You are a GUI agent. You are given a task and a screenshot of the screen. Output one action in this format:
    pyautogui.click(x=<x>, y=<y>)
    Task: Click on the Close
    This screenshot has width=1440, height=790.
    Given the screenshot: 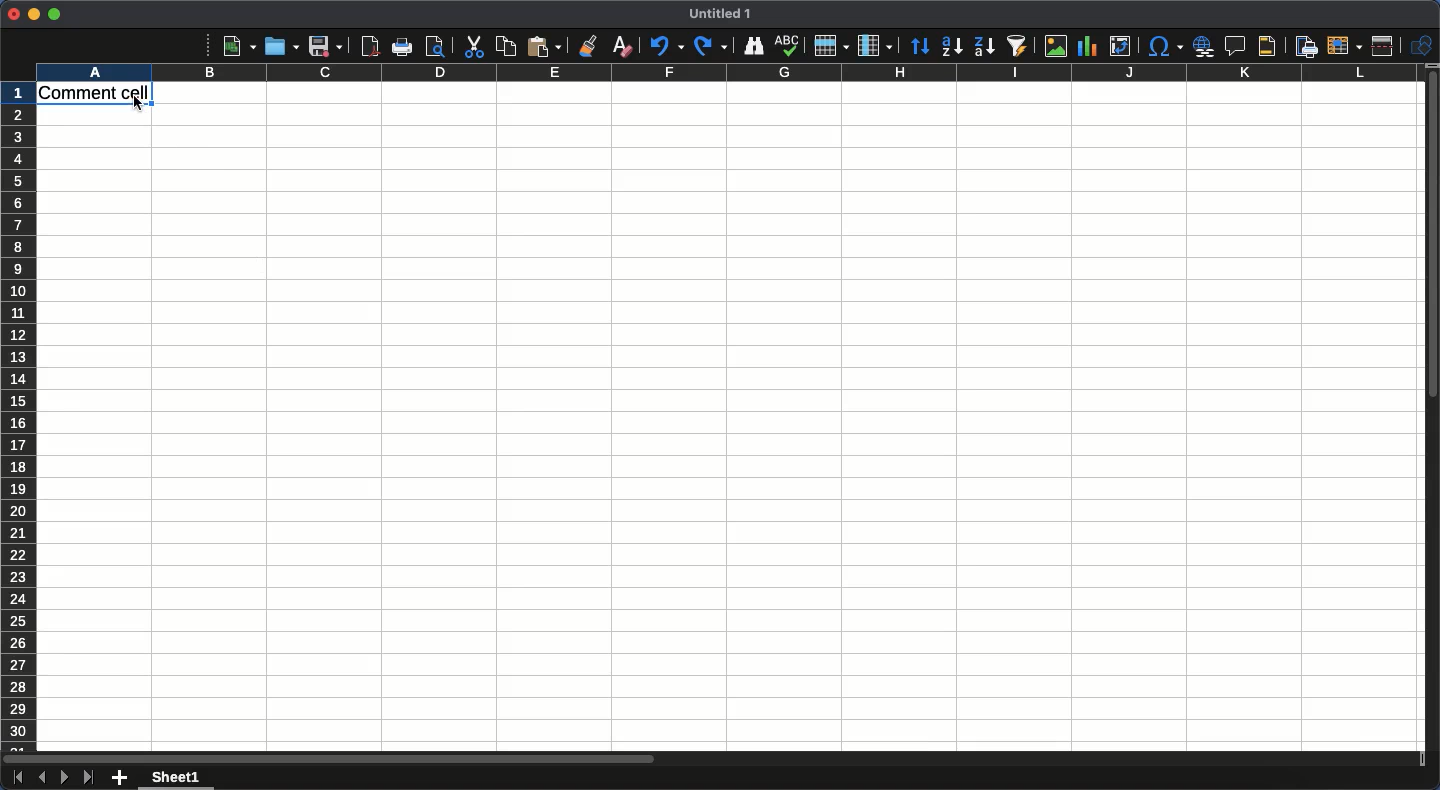 What is the action you would take?
    pyautogui.click(x=10, y=12)
    